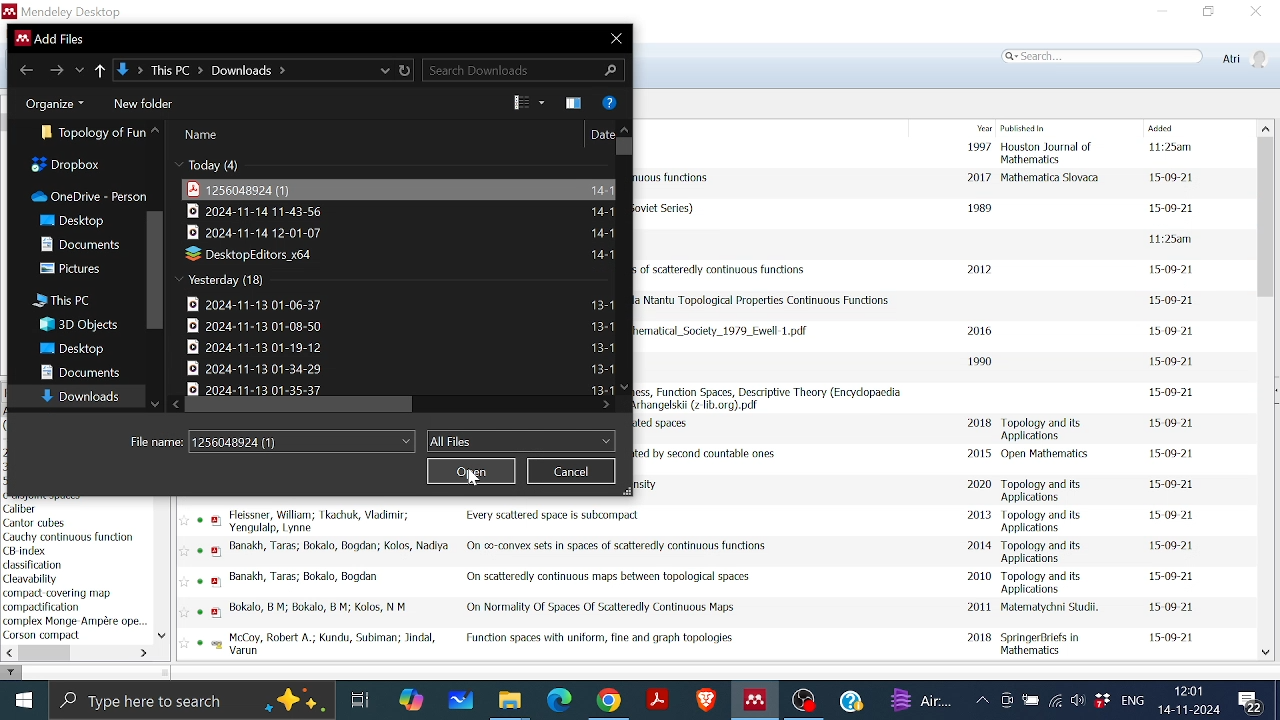  I want to click on Vertical scrollbar for all files, so click(624, 148).